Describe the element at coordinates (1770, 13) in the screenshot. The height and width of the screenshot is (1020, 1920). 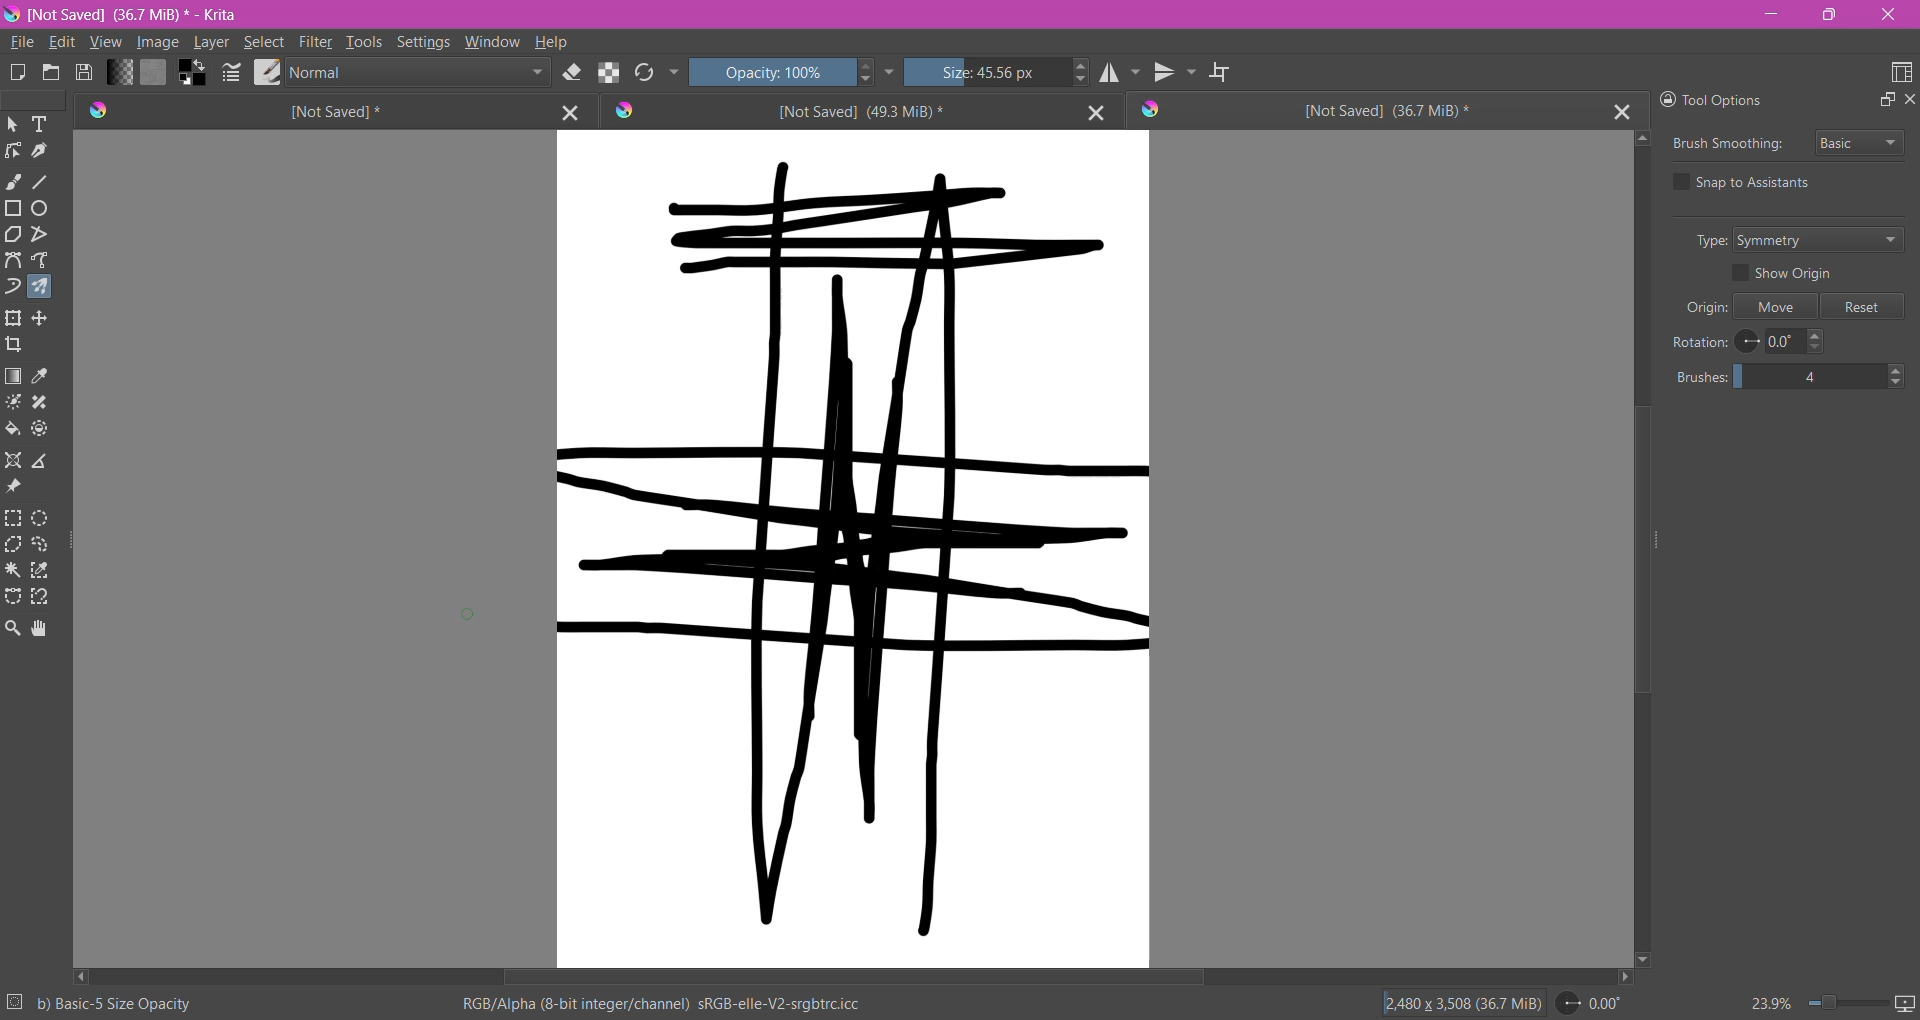
I see `Minimize` at that location.